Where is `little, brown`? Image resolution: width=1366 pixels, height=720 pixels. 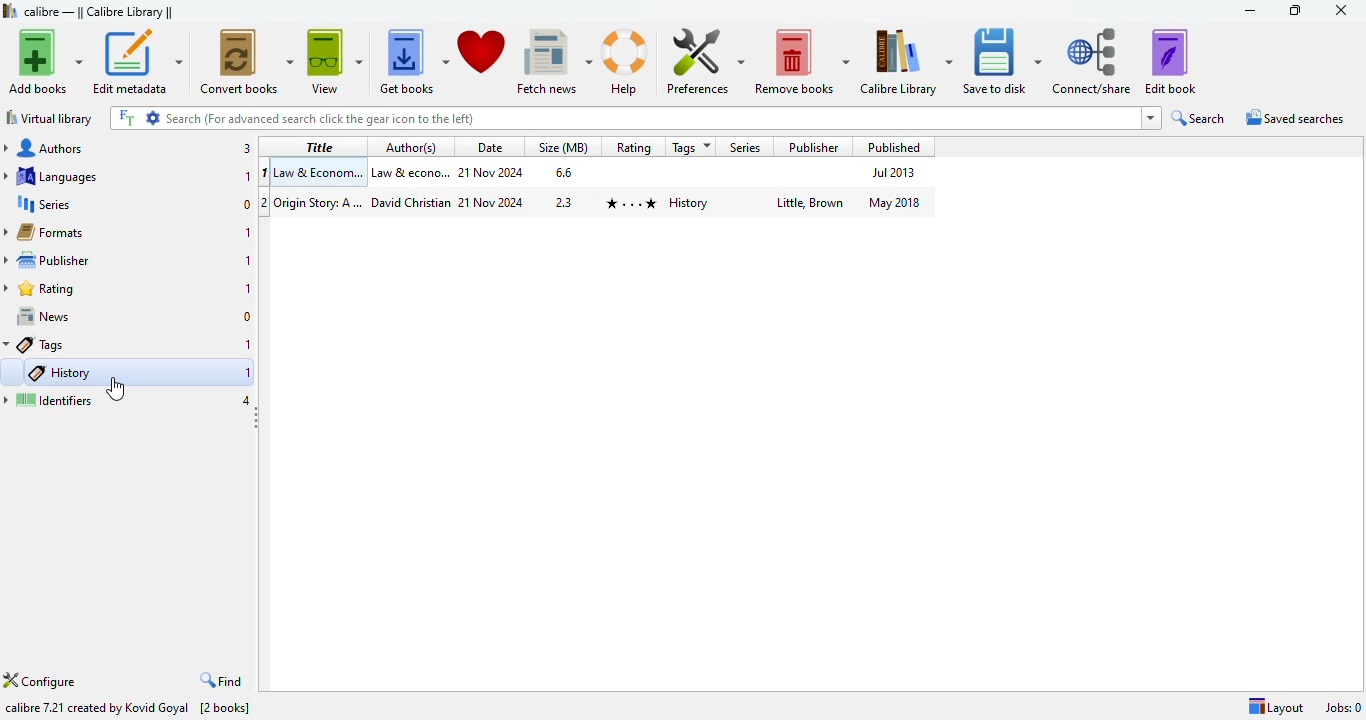 little, brown is located at coordinates (811, 204).